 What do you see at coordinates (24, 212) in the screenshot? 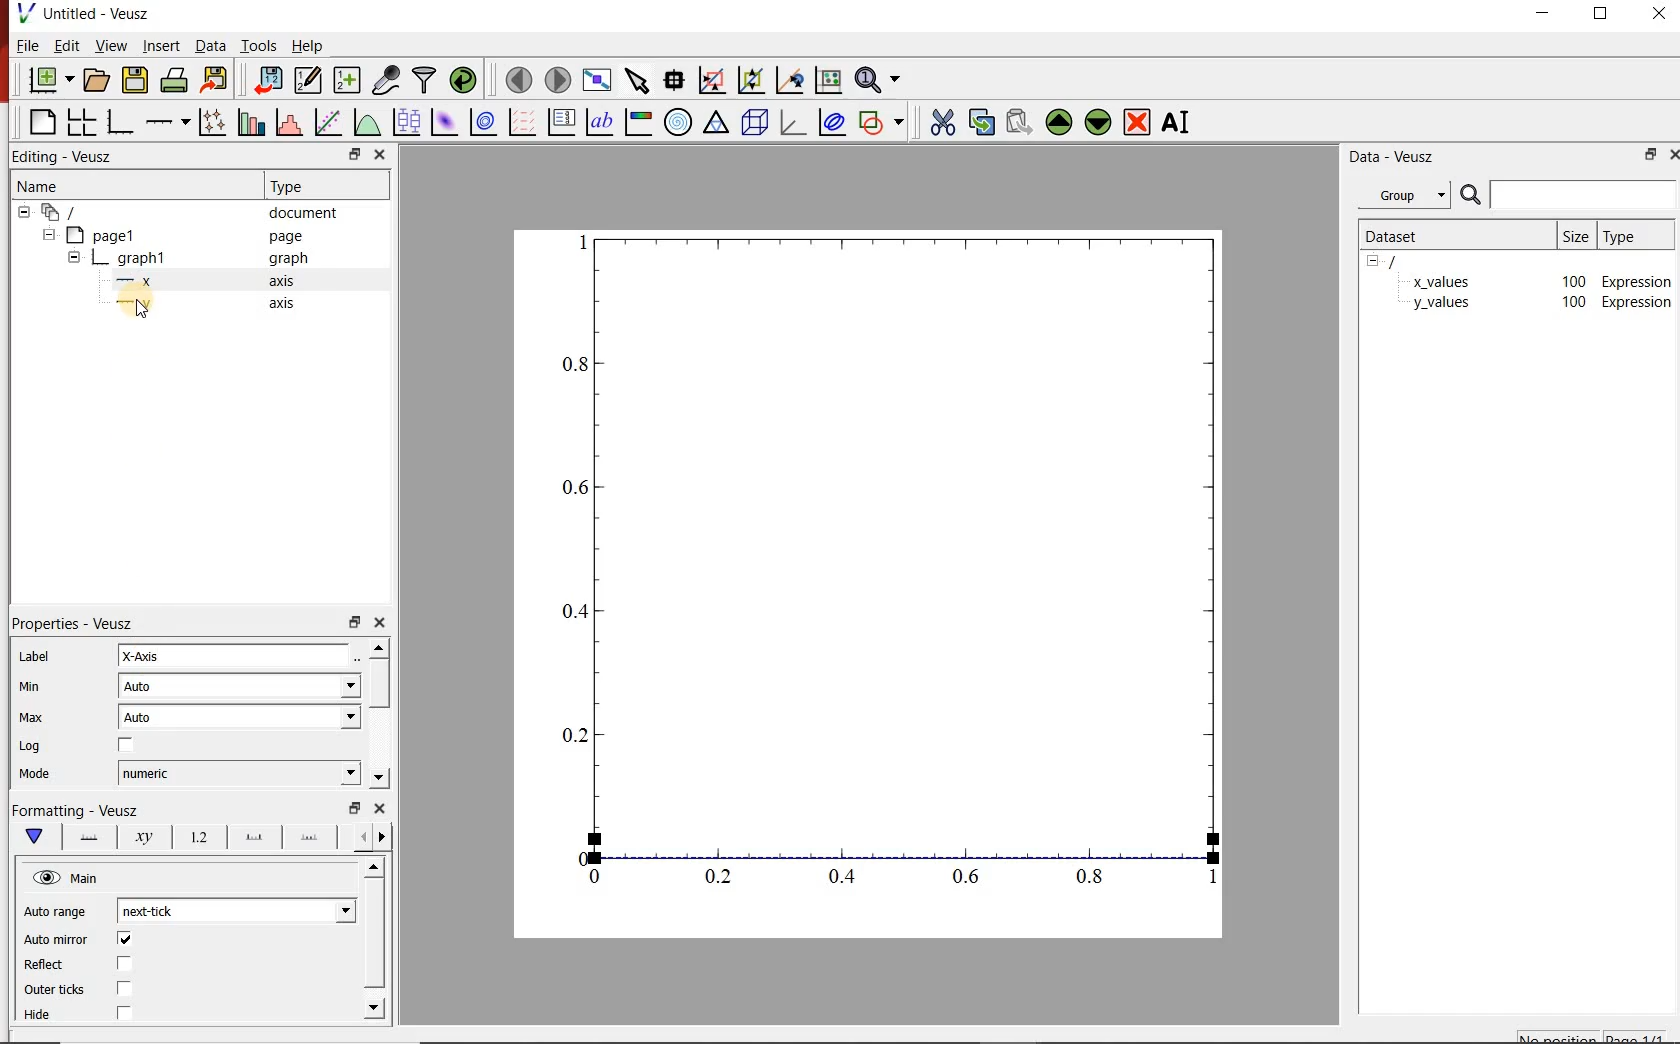
I see `hide` at bounding box center [24, 212].